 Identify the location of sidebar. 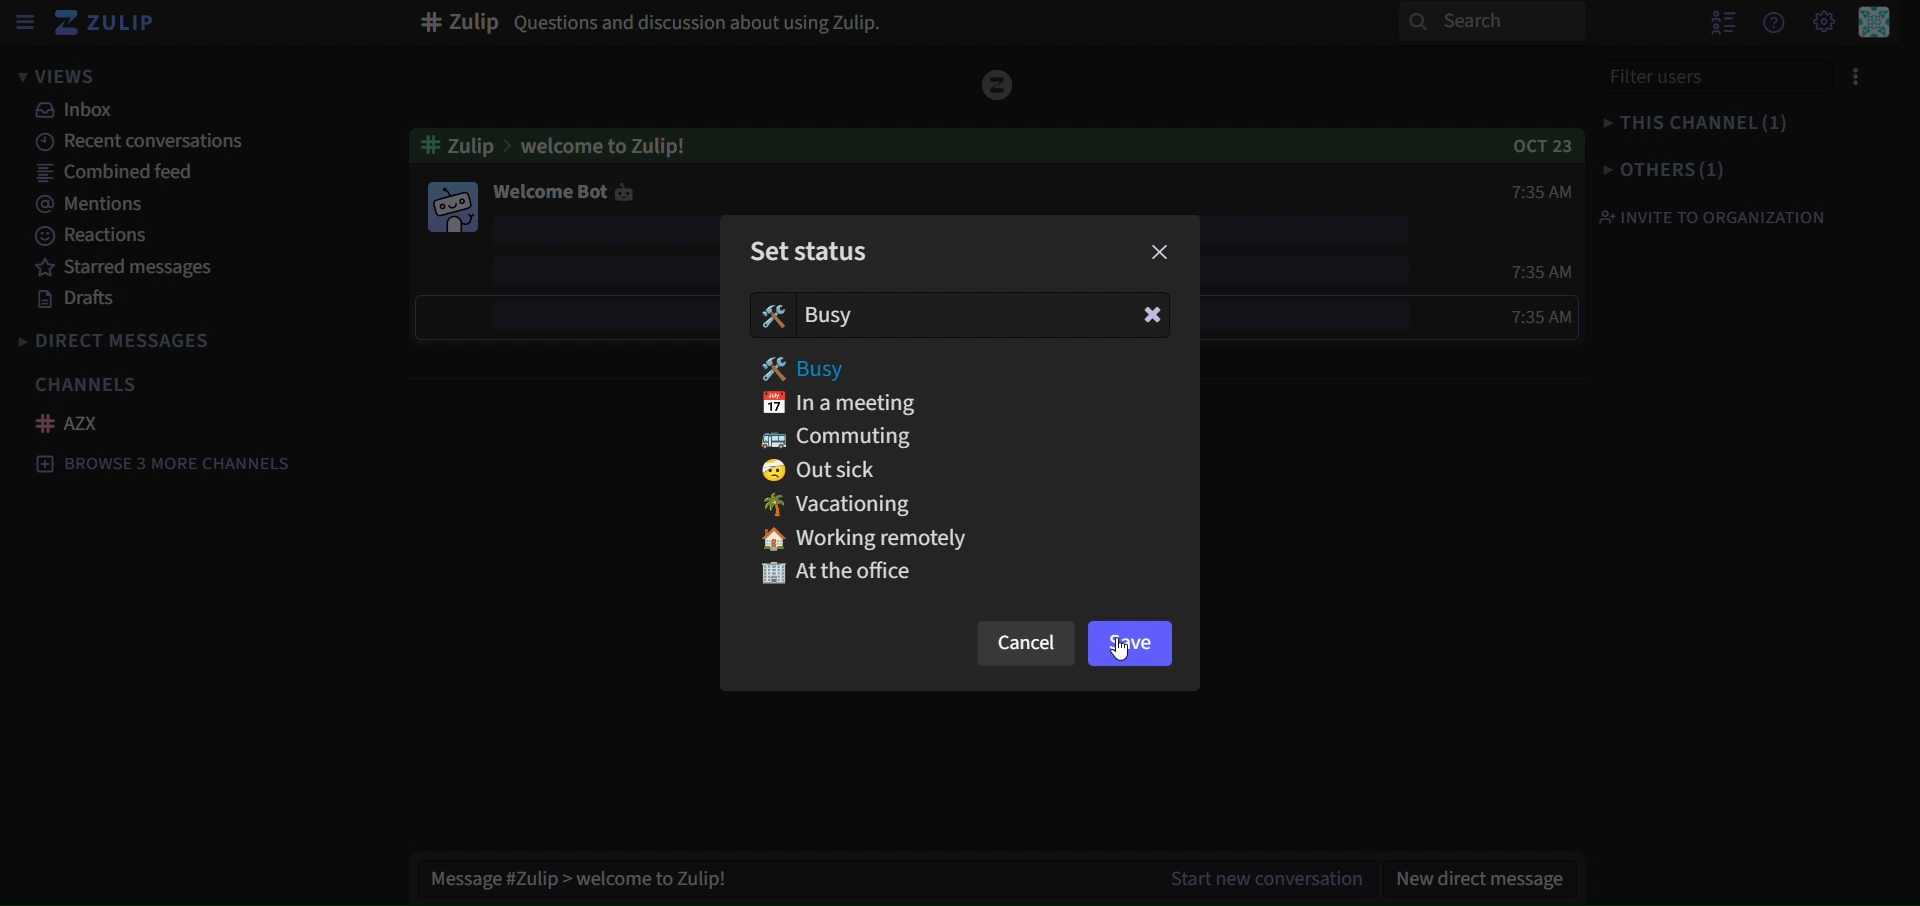
(25, 22).